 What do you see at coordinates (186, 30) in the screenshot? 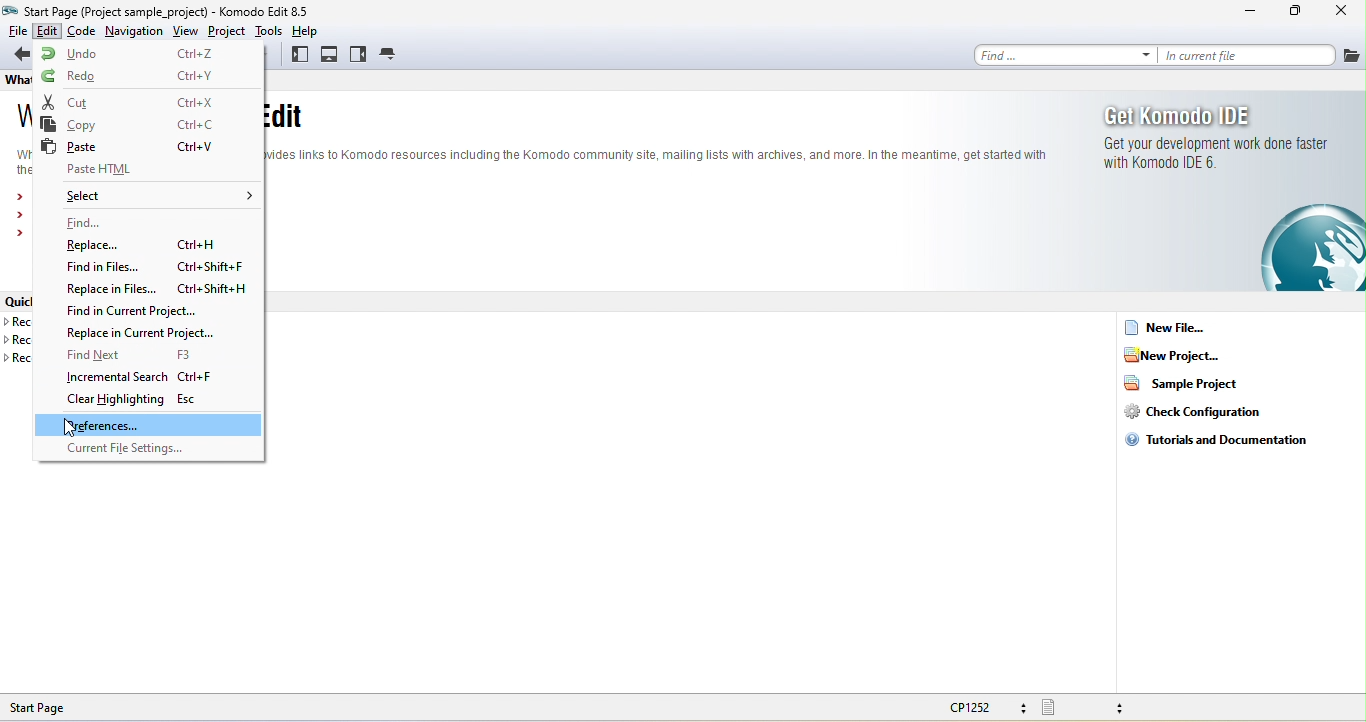
I see `view` at bounding box center [186, 30].